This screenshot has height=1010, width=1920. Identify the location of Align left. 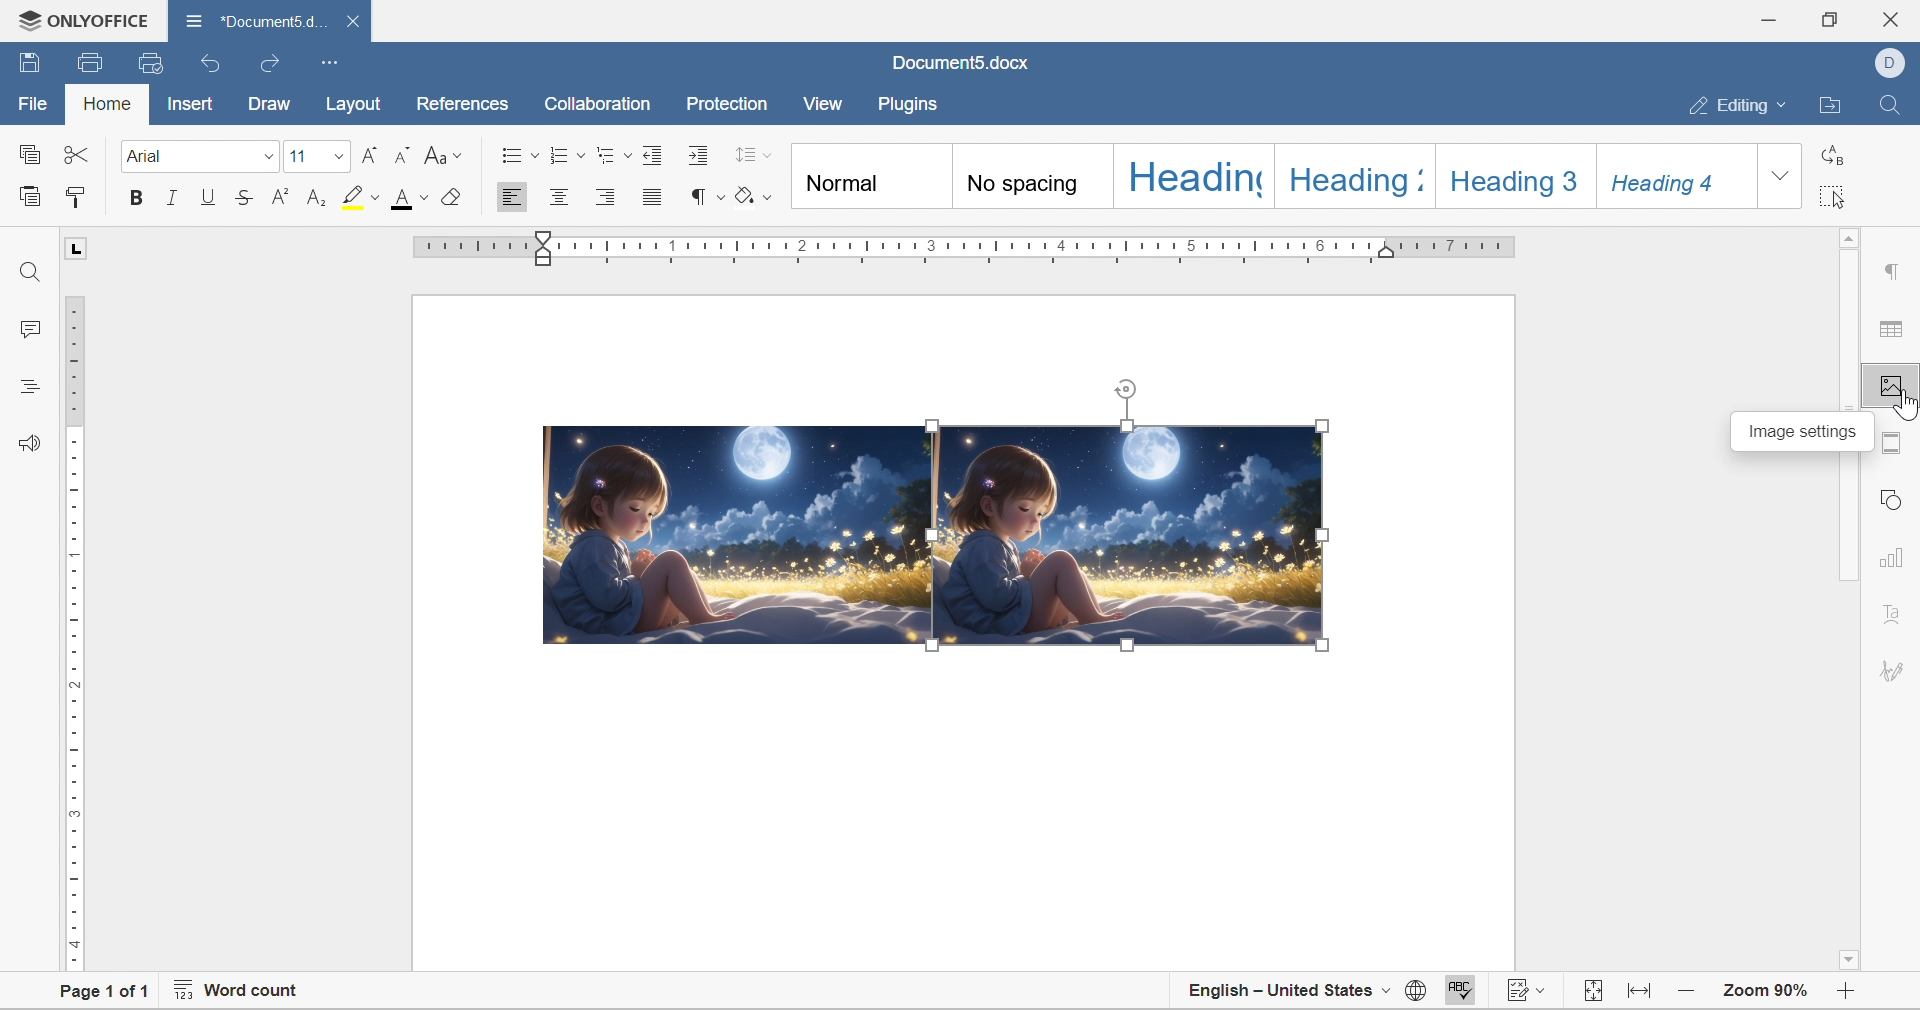
(513, 196).